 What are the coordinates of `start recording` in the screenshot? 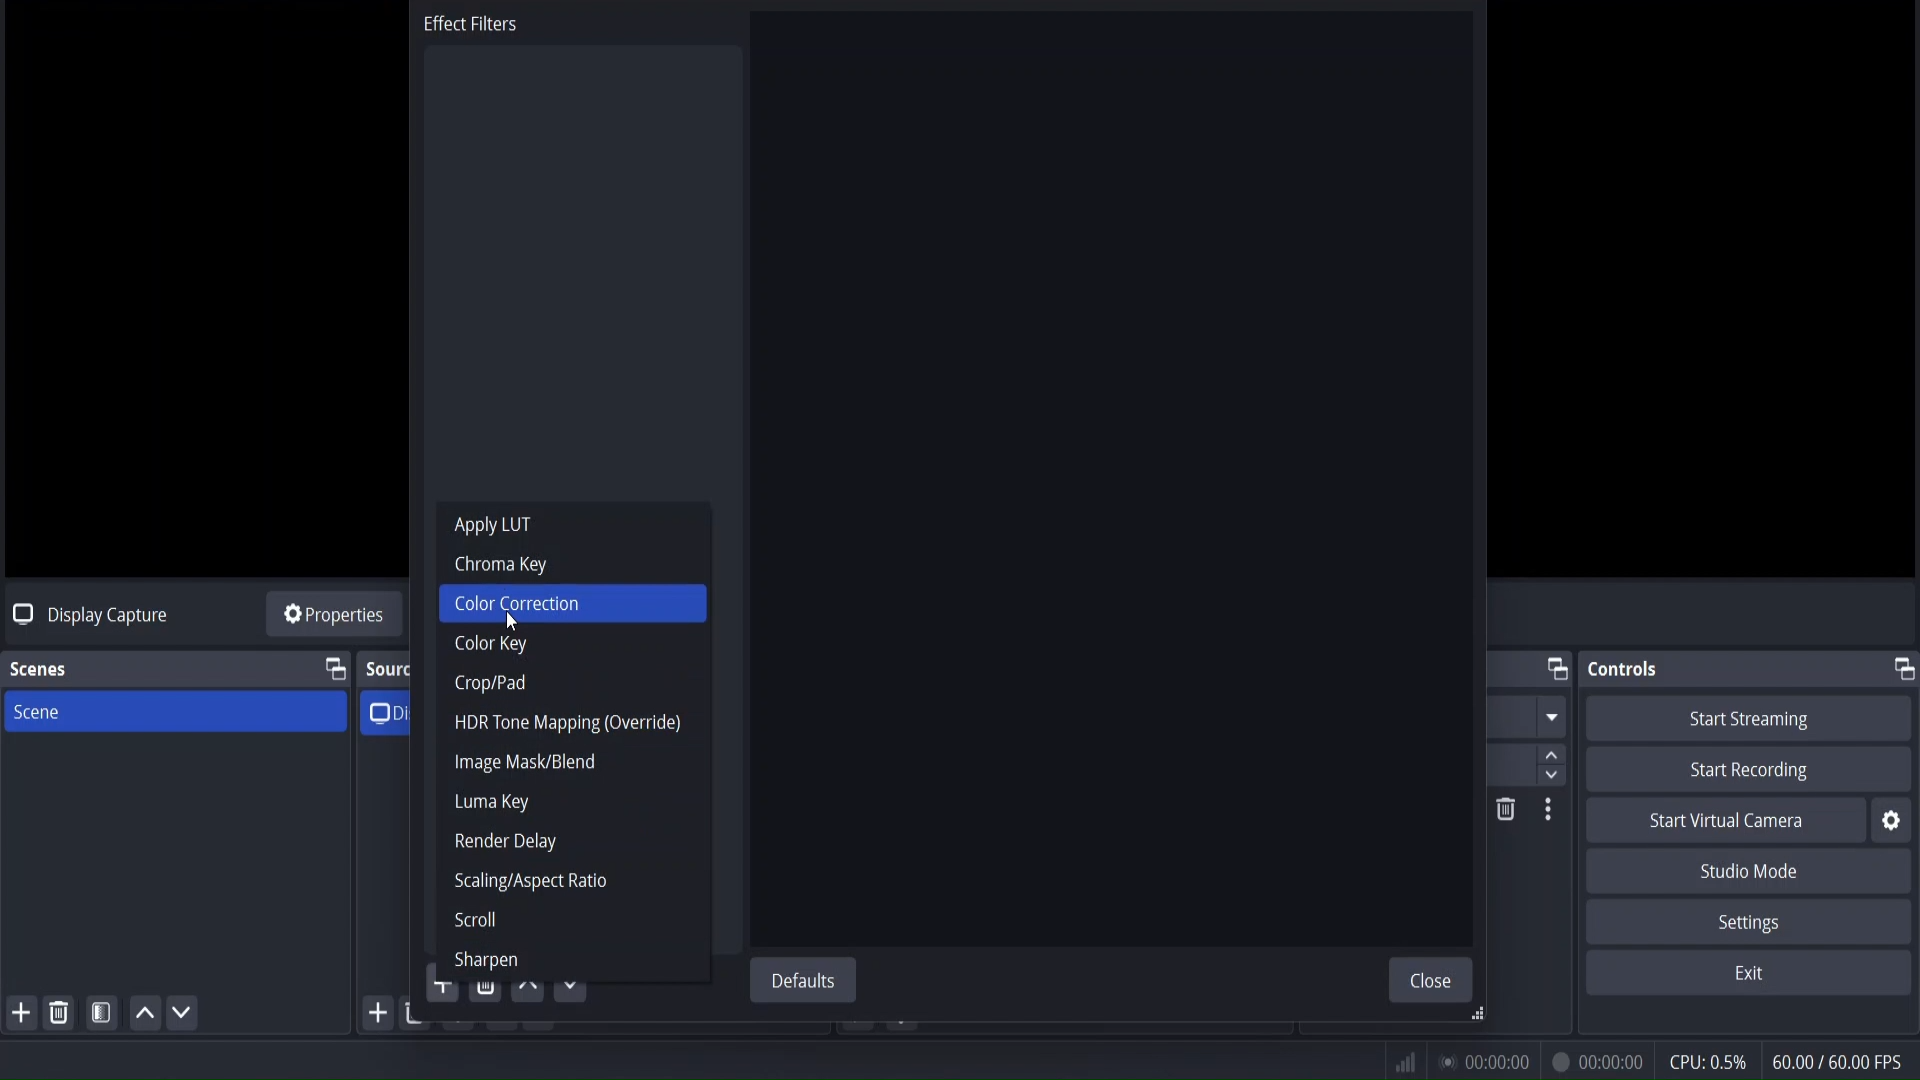 It's located at (1754, 771).